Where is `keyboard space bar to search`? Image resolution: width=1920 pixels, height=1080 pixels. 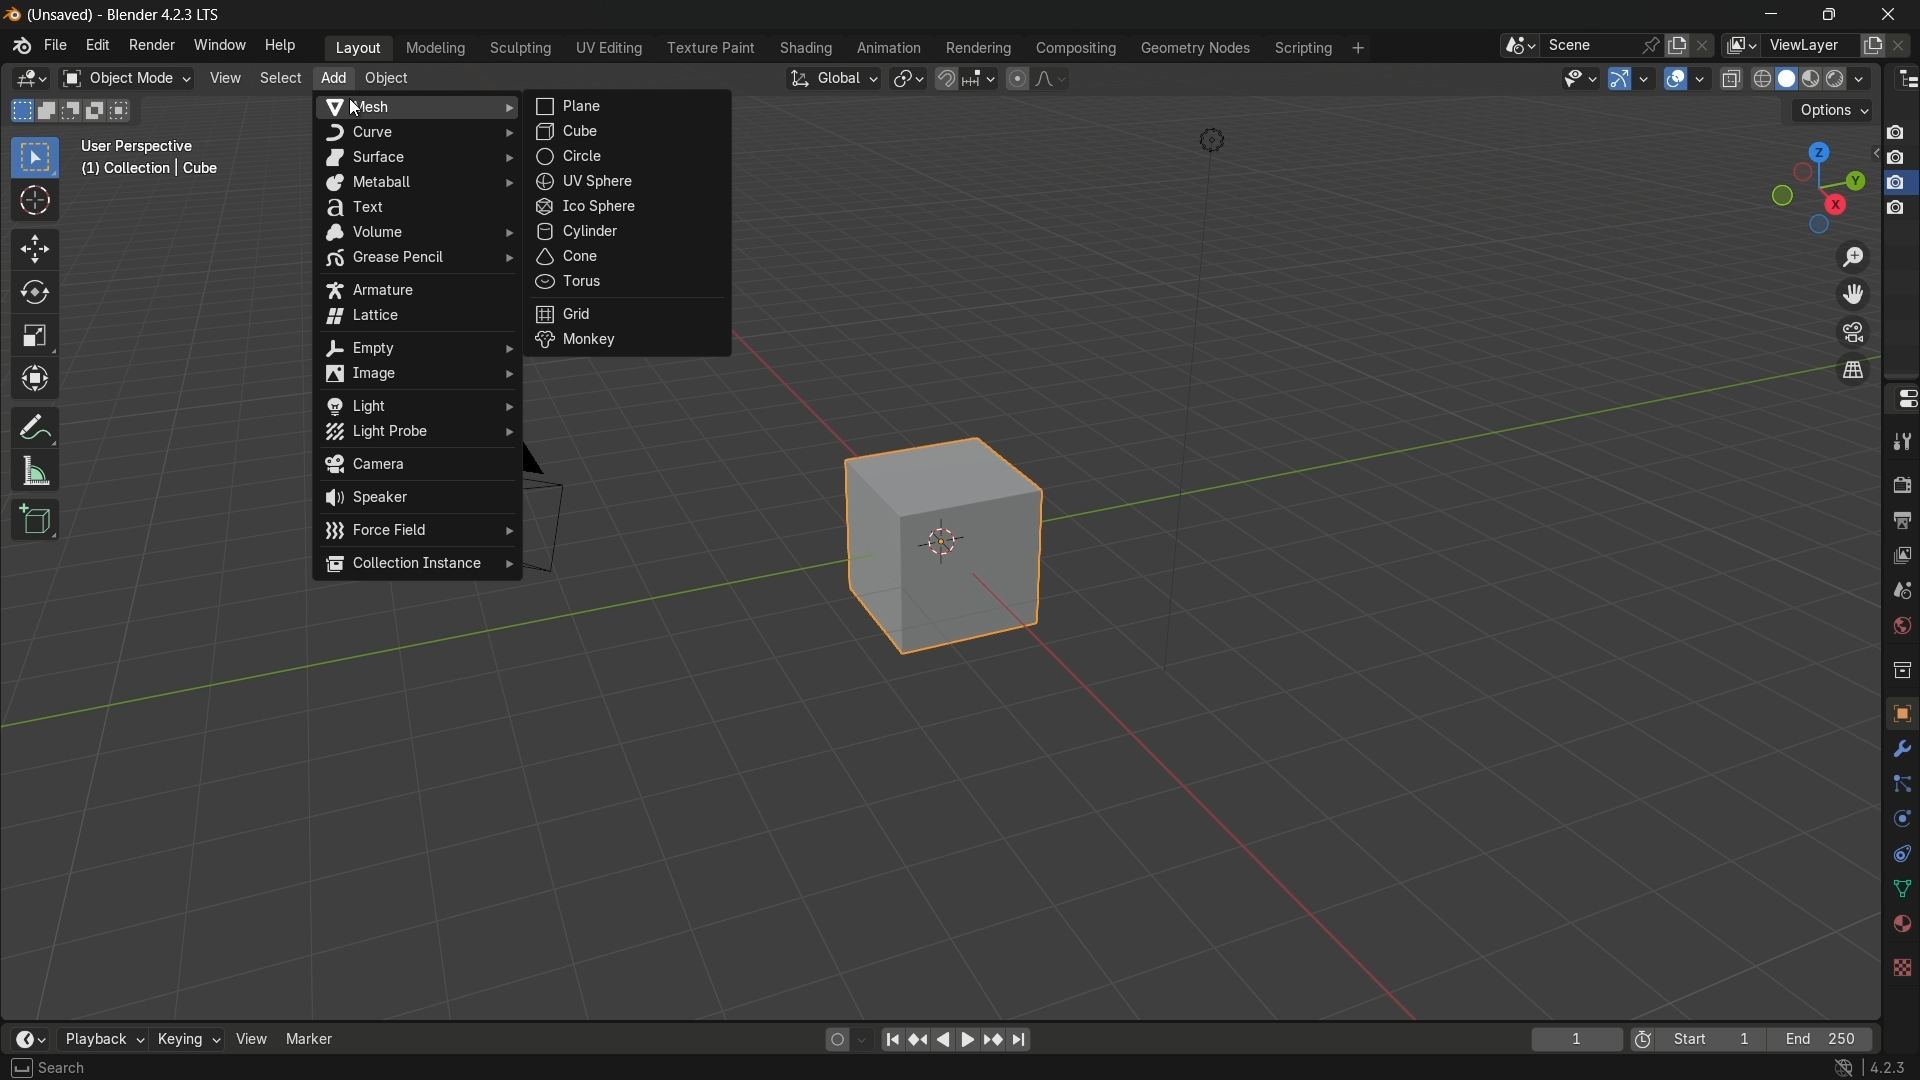
keyboard space bar to search is located at coordinates (21, 1068).